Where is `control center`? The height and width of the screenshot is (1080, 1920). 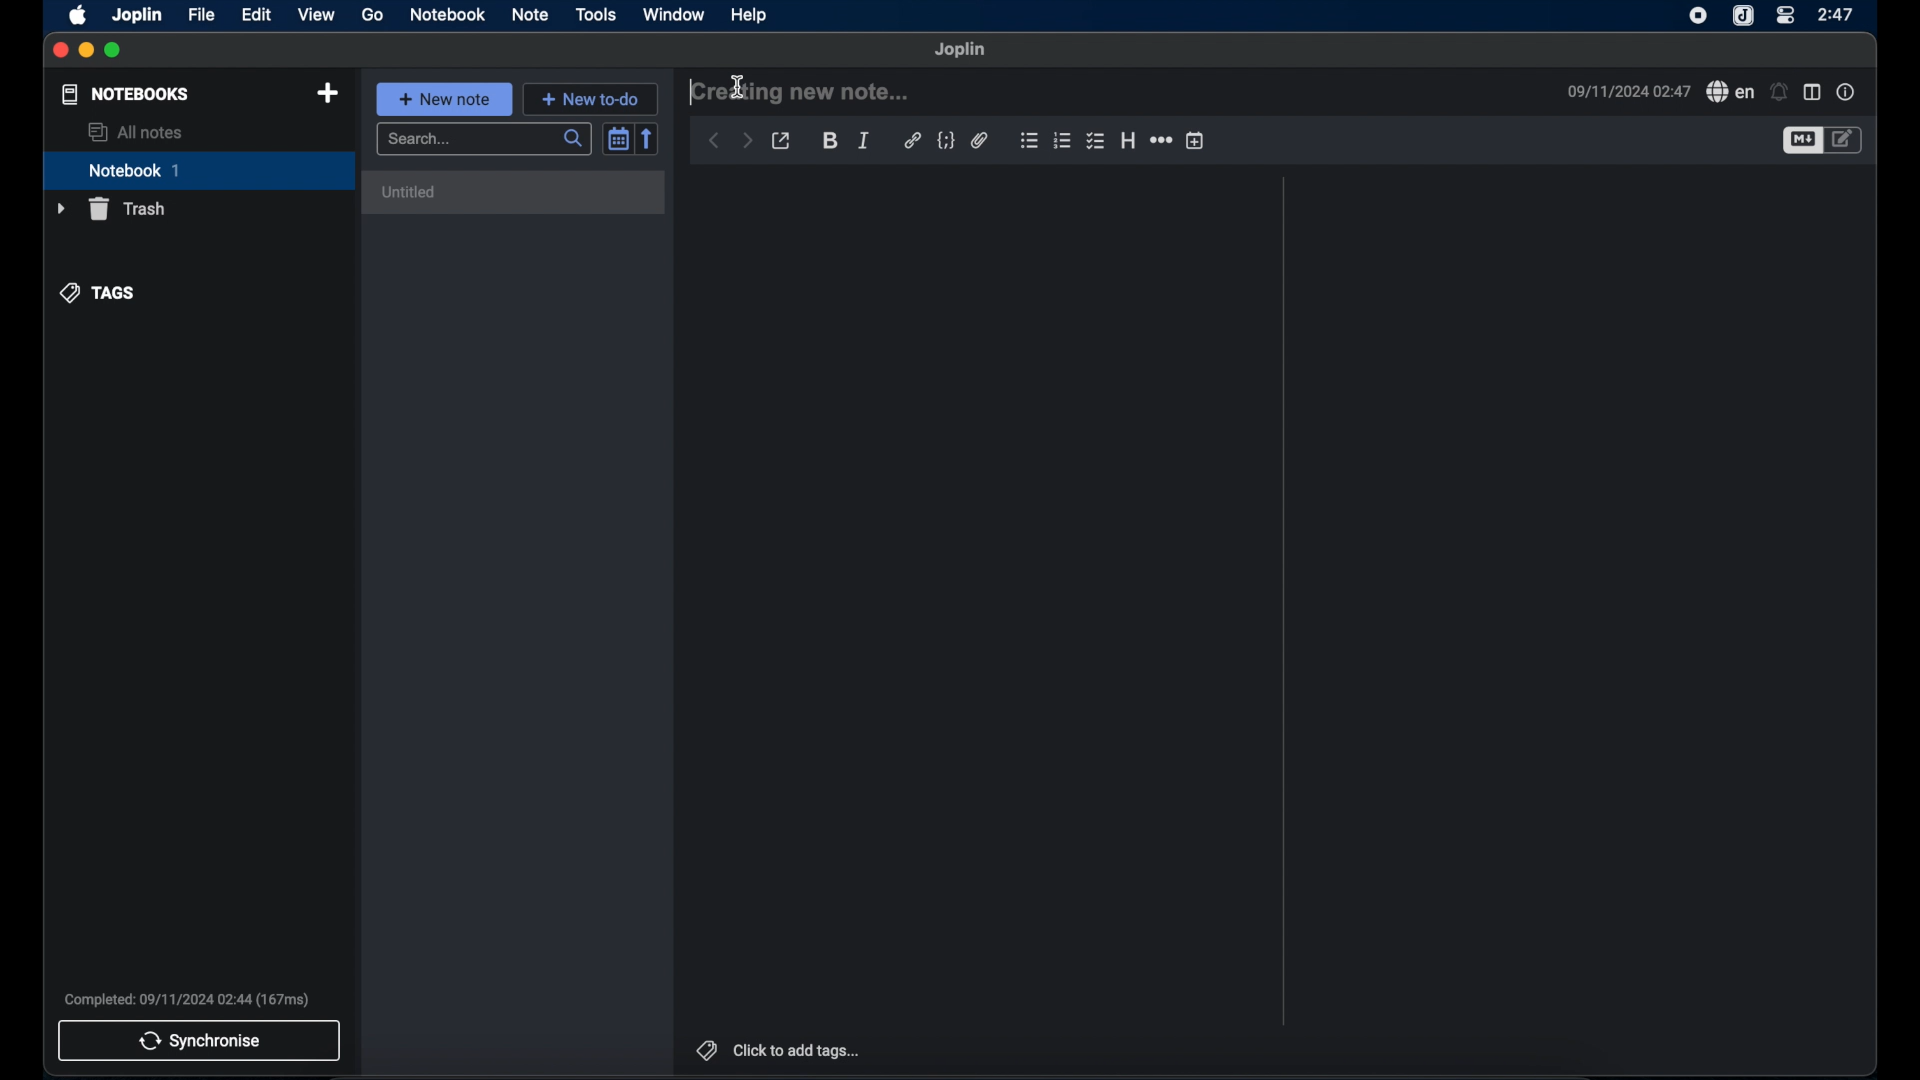 control center is located at coordinates (1787, 15).